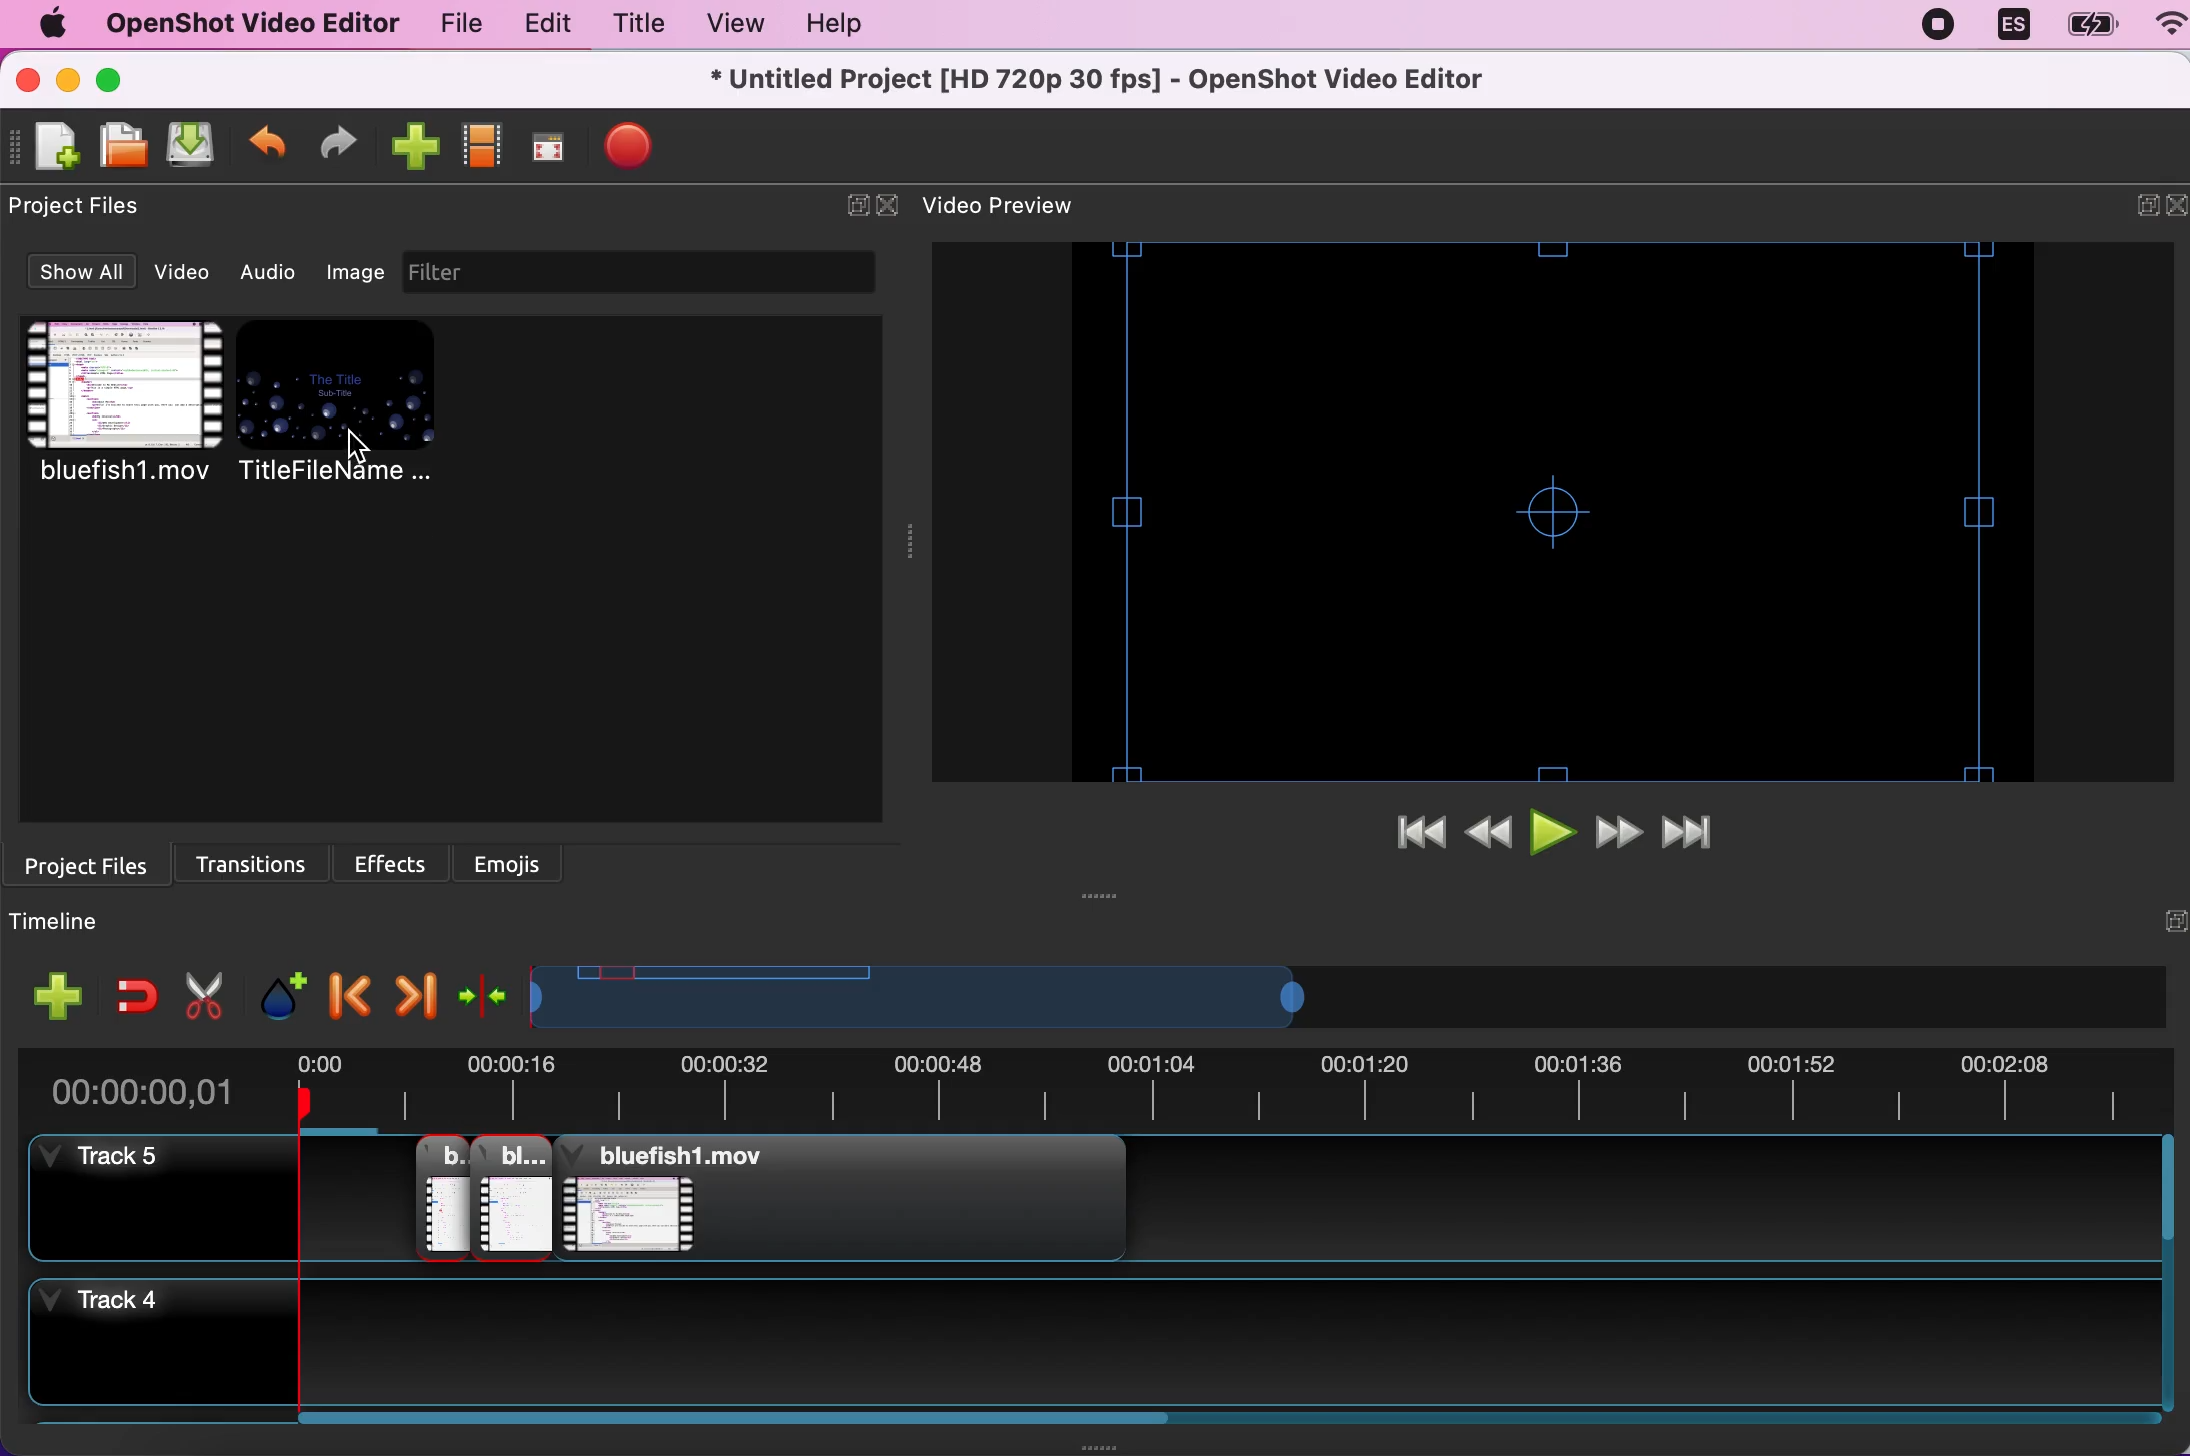  I want to click on emojis, so click(511, 861).